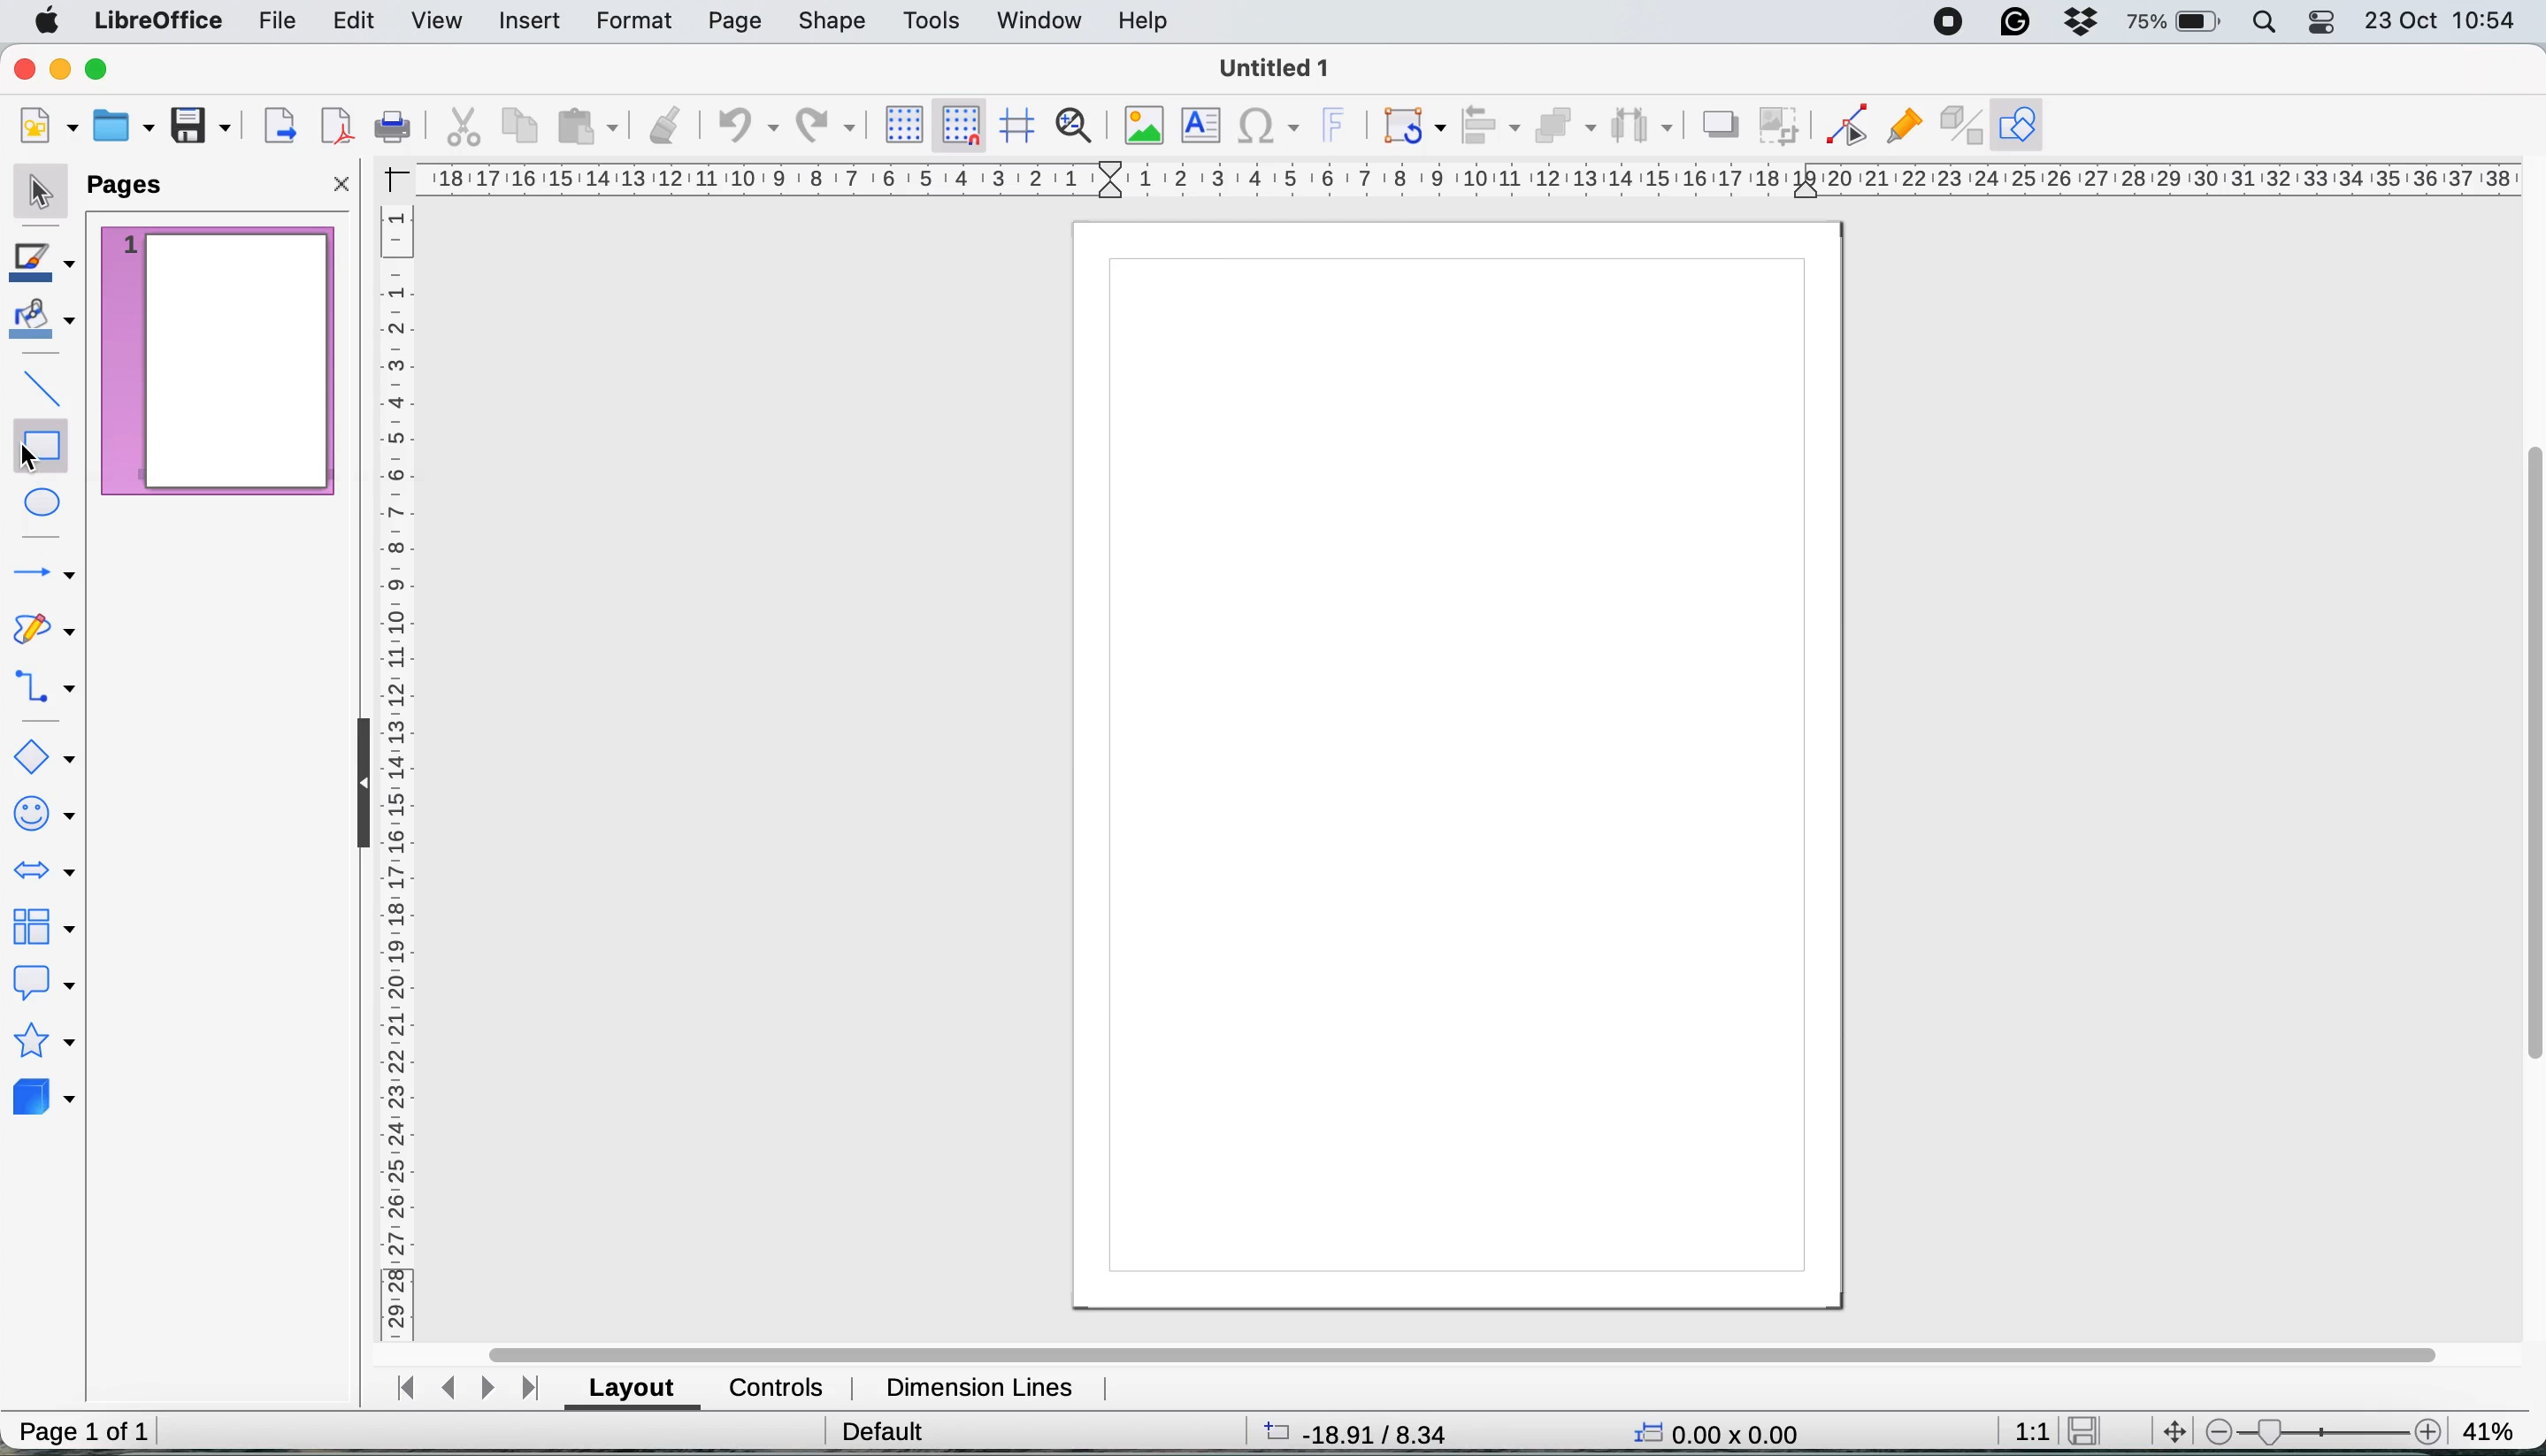 The image size is (2546, 1456). Describe the element at coordinates (47, 754) in the screenshot. I see `basic shapes` at that location.